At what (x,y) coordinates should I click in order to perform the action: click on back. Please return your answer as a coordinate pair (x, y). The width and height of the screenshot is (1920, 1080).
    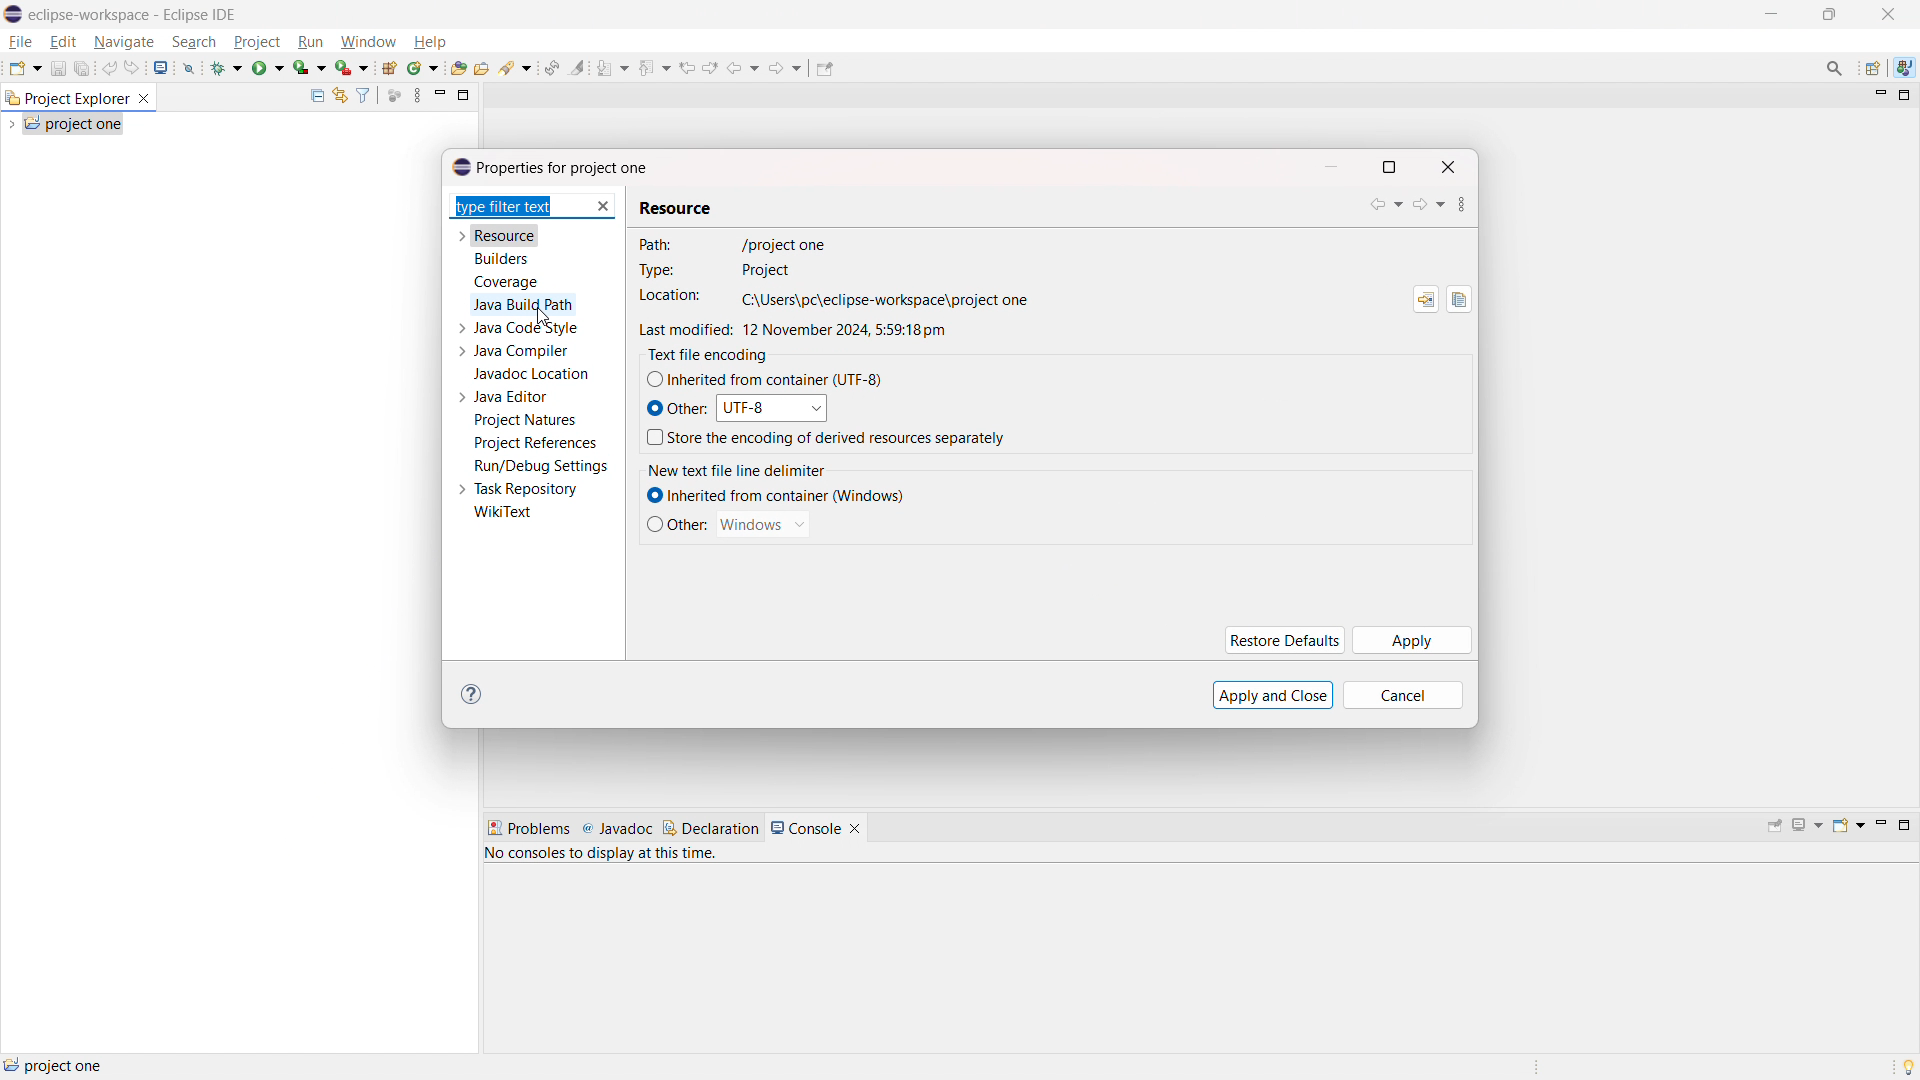
    Looking at the image, I should click on (1386, 205).